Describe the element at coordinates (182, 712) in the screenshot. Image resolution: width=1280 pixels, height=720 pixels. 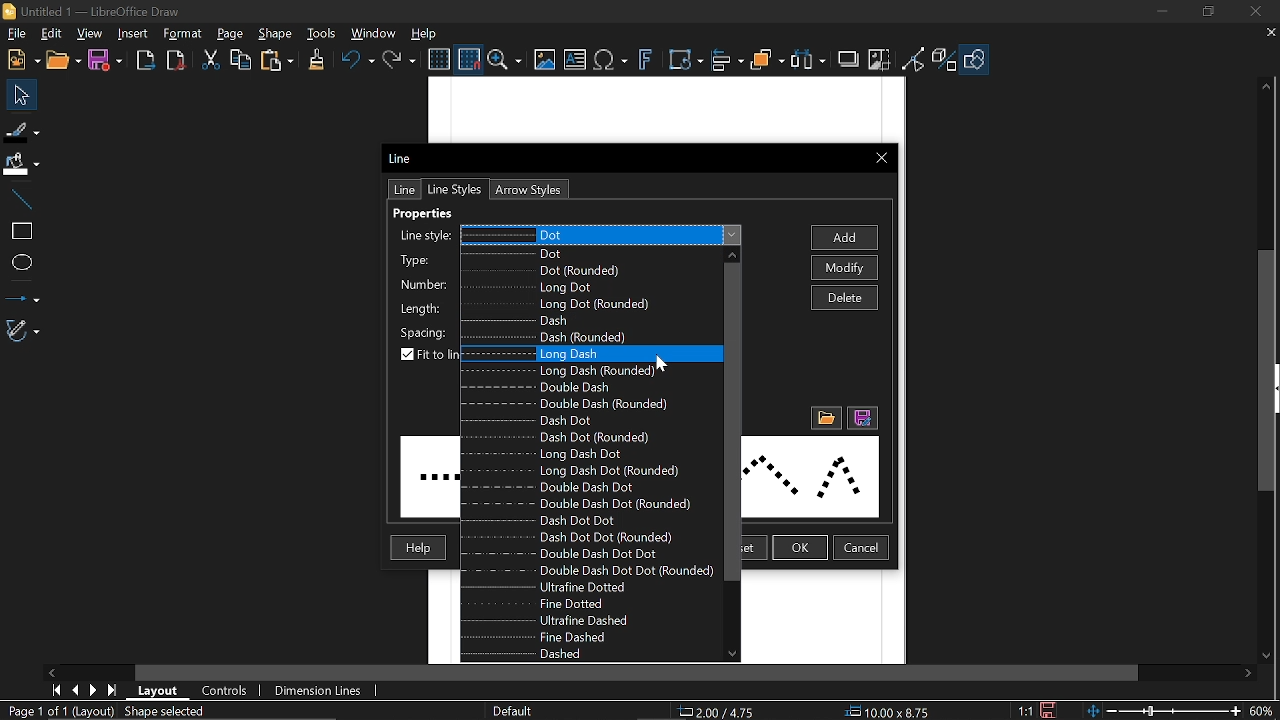
I see `Shape selected` at that location.